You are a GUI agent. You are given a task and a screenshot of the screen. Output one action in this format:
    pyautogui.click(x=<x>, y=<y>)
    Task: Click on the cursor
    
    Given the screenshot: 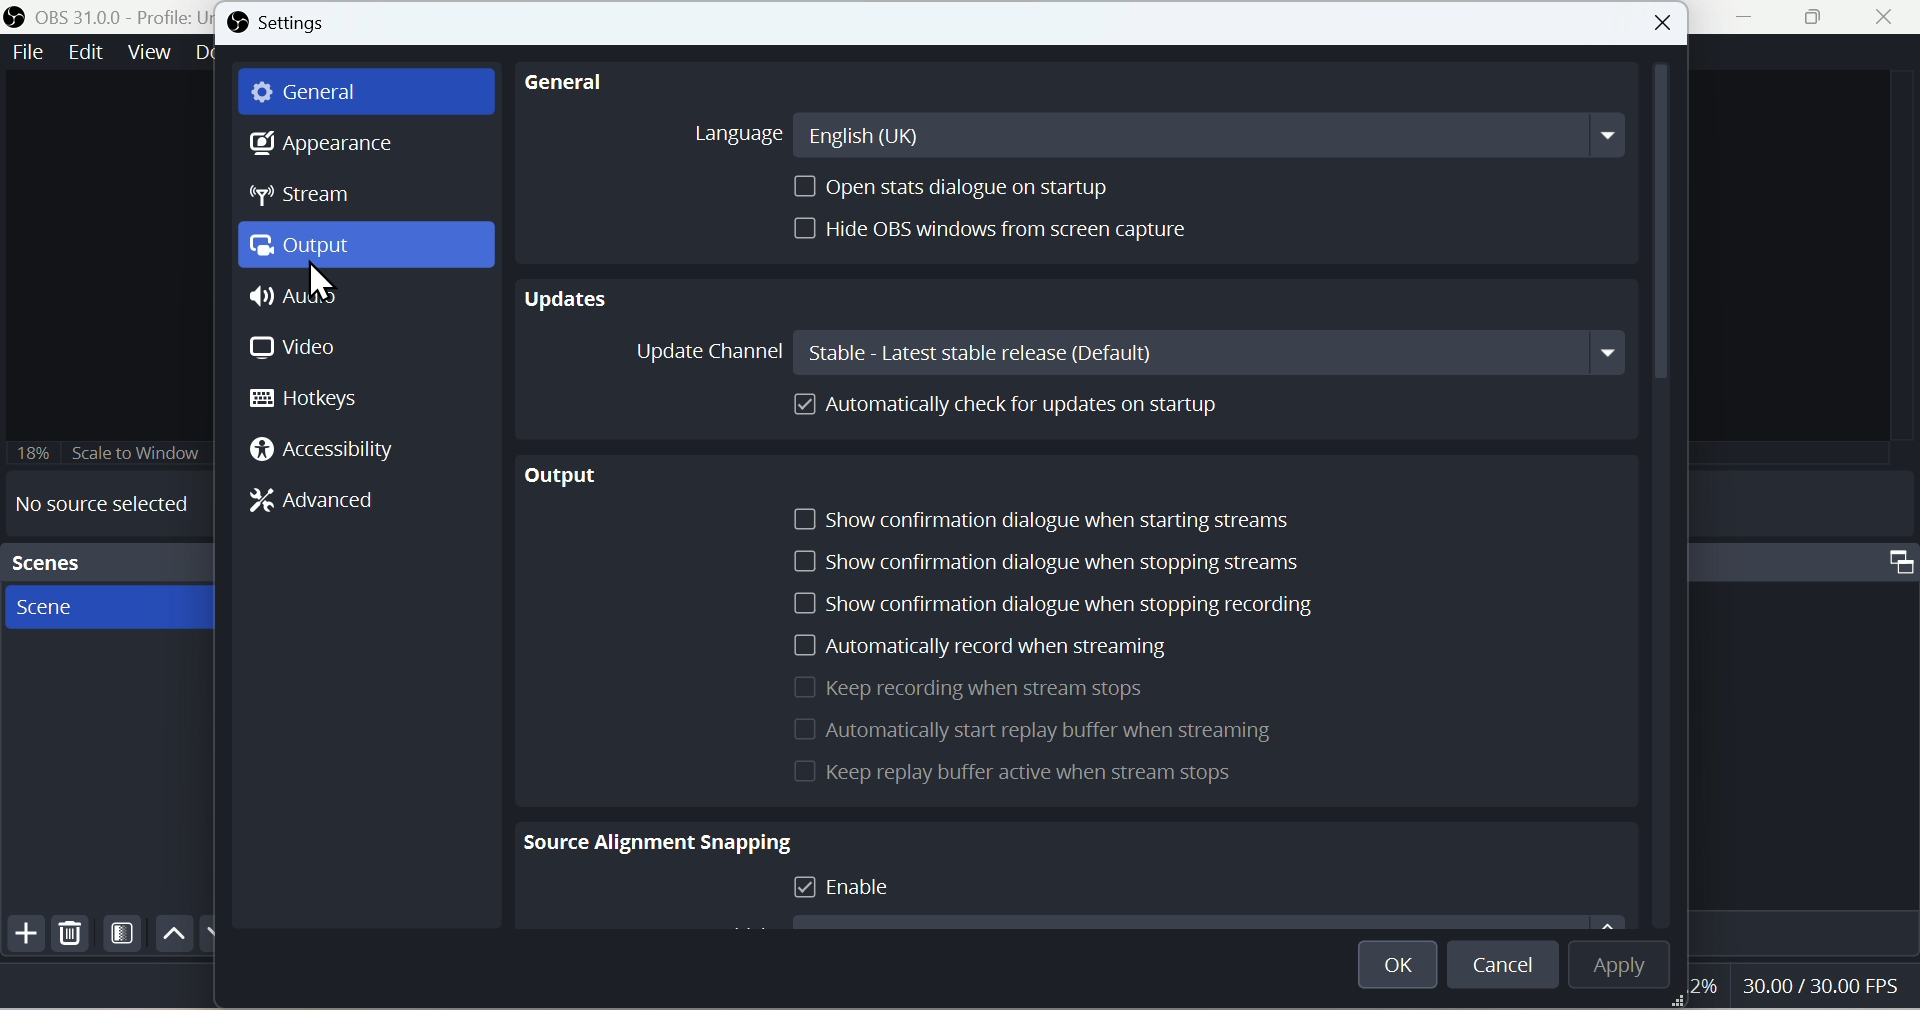 What is the action you would take?
    pyautogui.click(x=327, y=284)
    